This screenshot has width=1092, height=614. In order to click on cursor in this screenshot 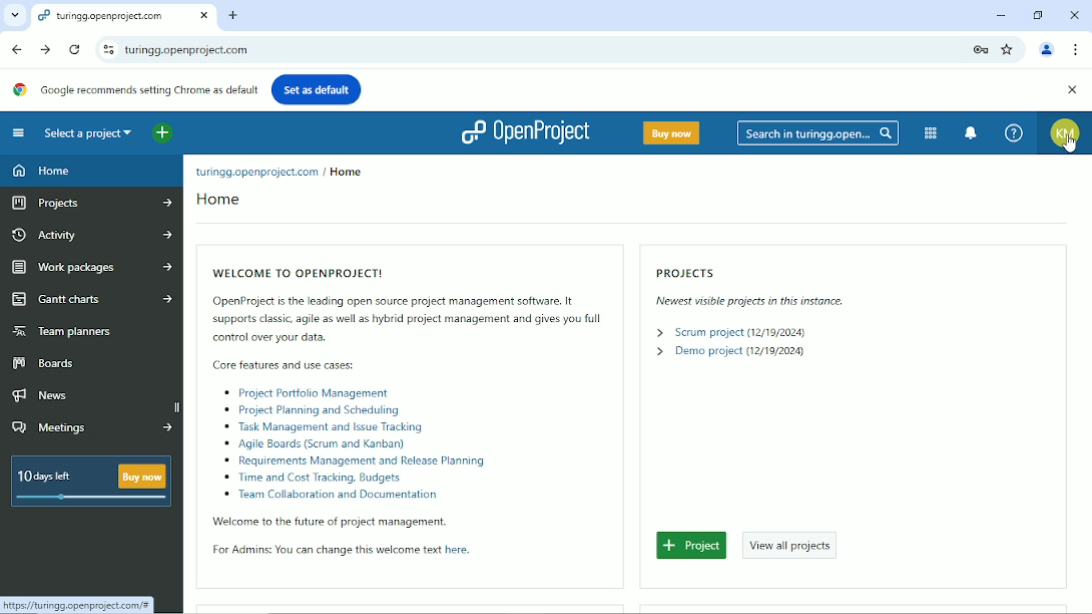, I will do `click(1073, 148)`.